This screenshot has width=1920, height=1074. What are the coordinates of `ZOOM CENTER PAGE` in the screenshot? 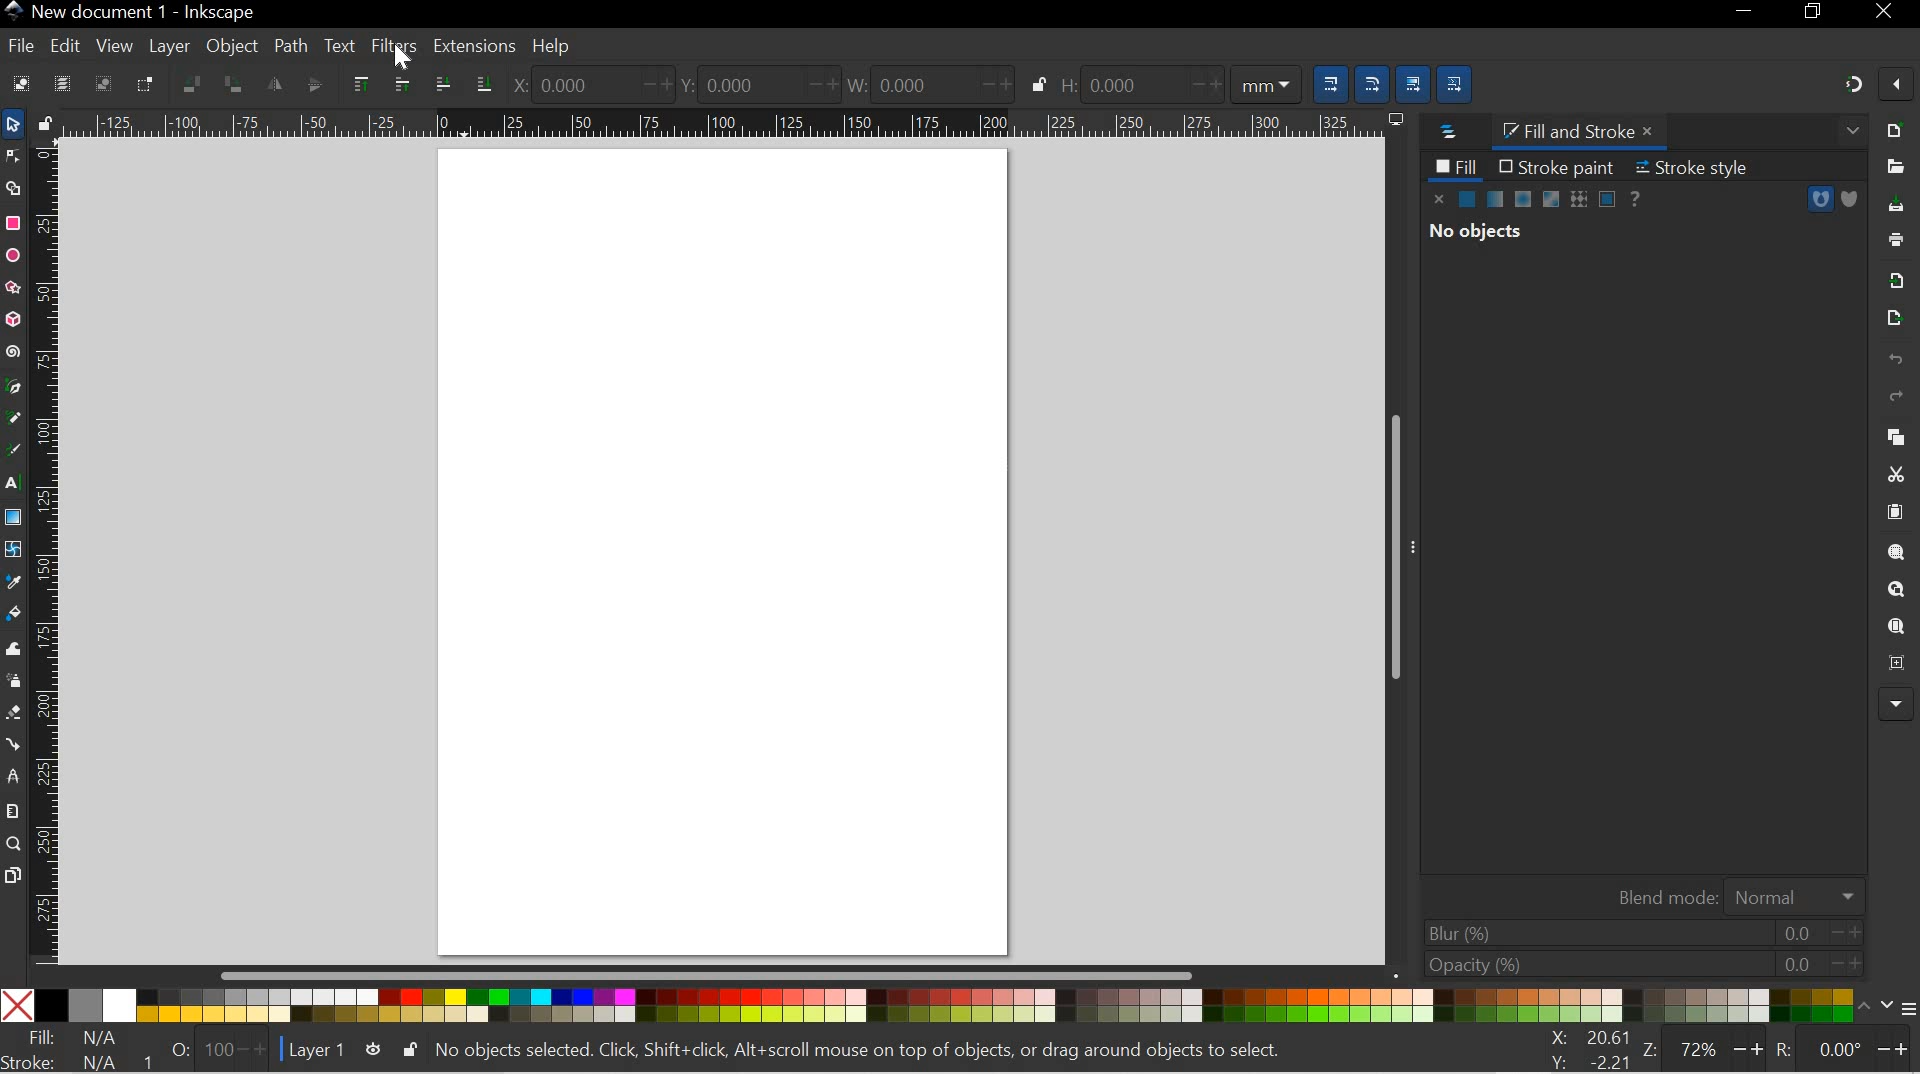 It's located at (1892, 664).